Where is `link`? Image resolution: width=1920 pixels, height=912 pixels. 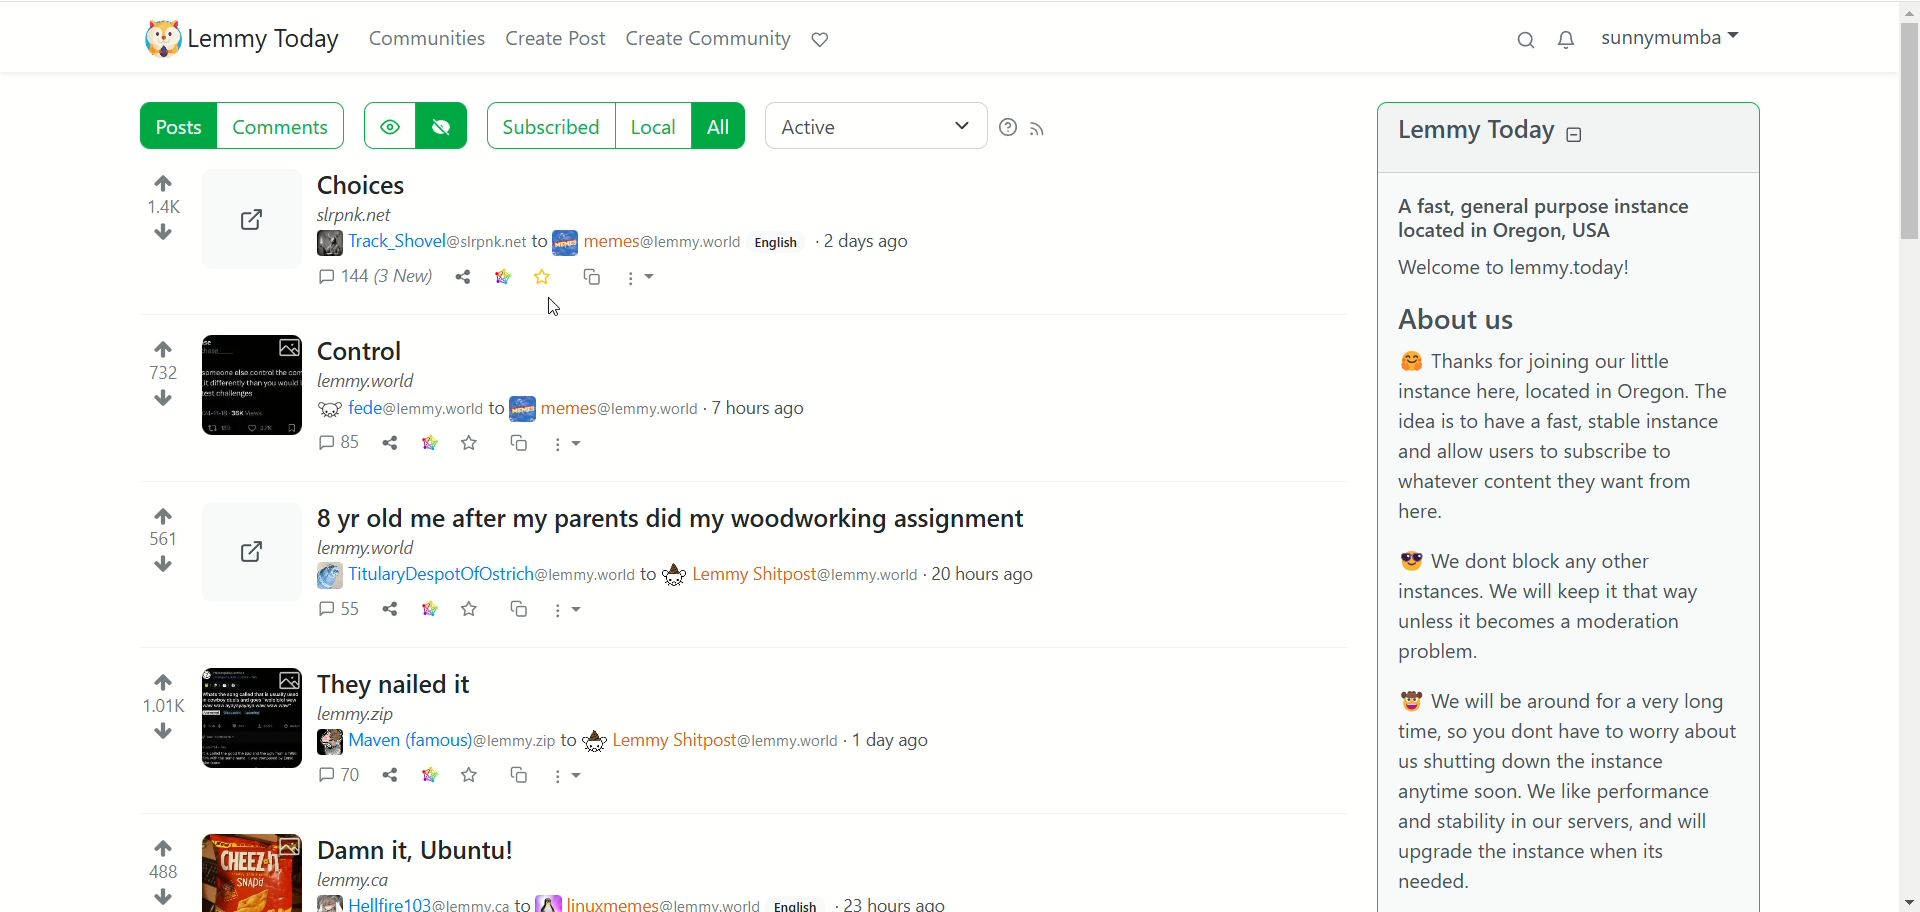 link is located at coordinates (503, 276).